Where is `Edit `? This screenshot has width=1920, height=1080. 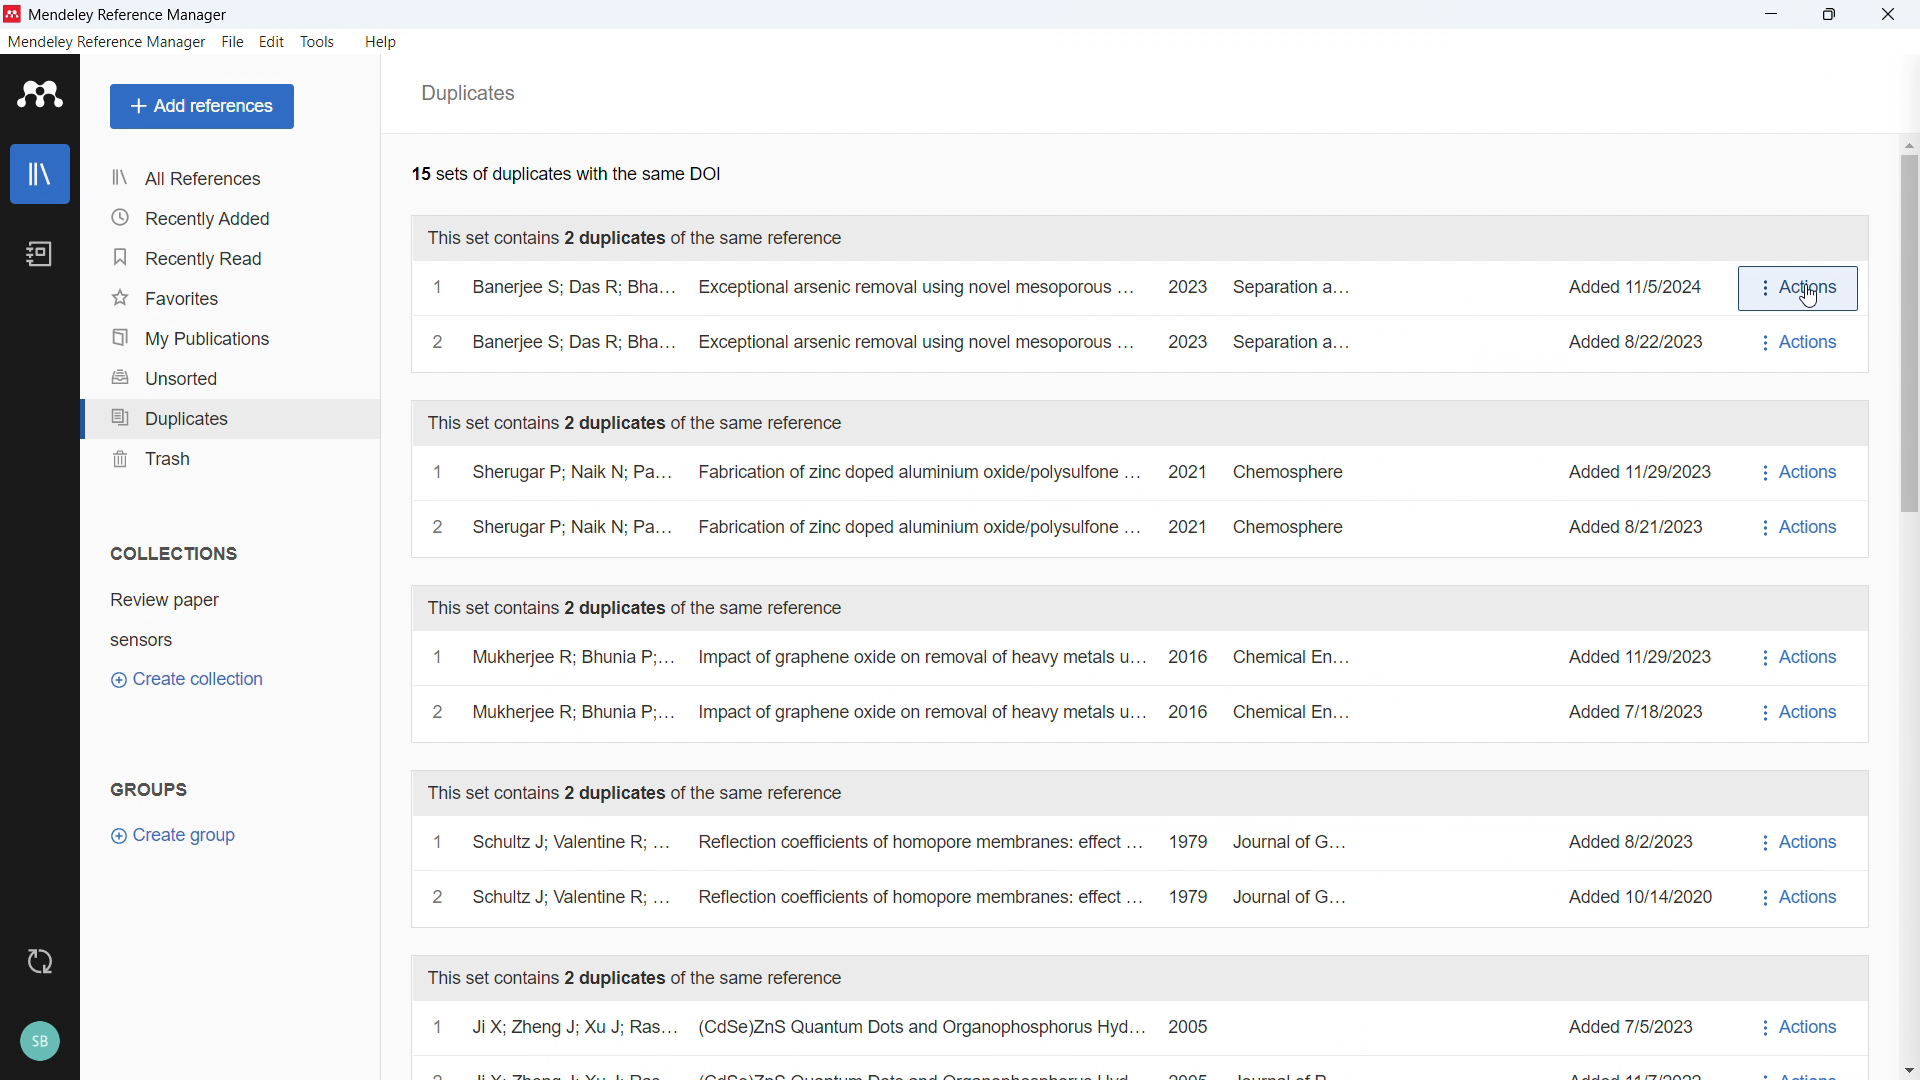
Edit  is located at coordinates (273, 42).